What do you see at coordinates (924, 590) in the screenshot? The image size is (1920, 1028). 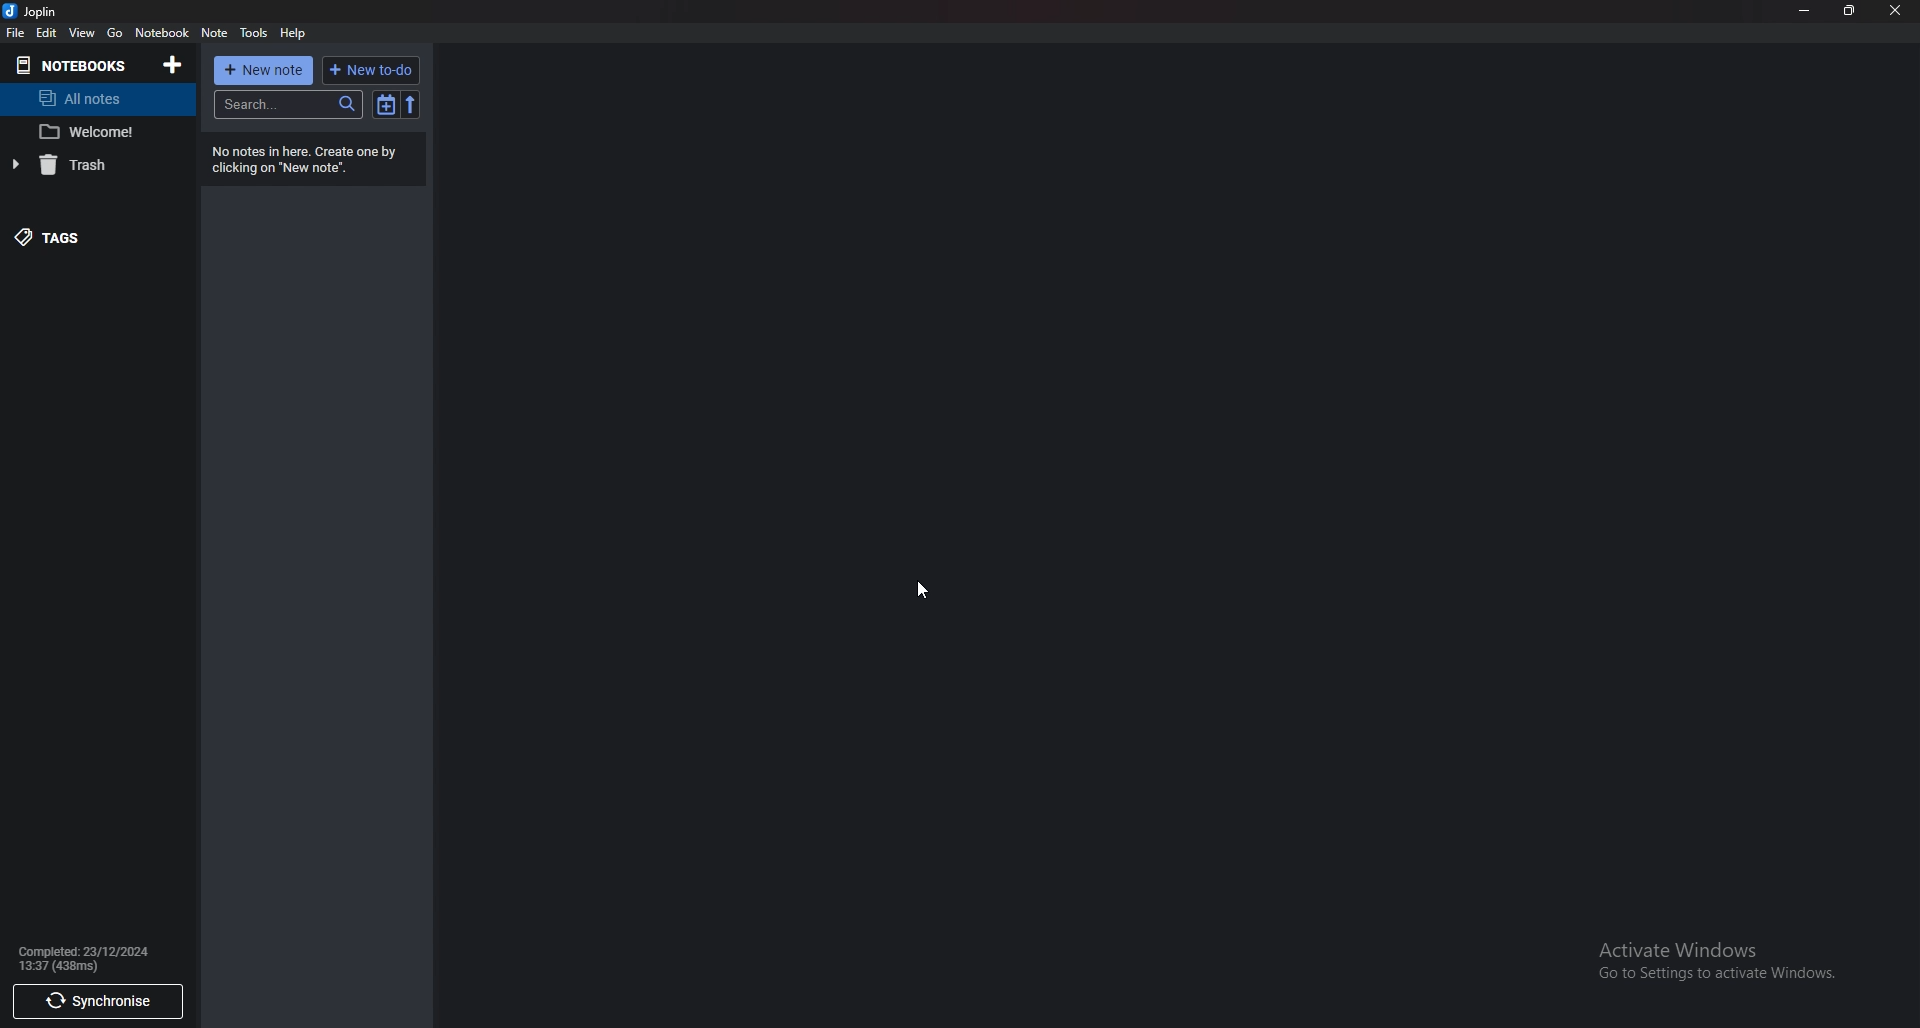 I see `Cursor` at bounding box center [924, 590].